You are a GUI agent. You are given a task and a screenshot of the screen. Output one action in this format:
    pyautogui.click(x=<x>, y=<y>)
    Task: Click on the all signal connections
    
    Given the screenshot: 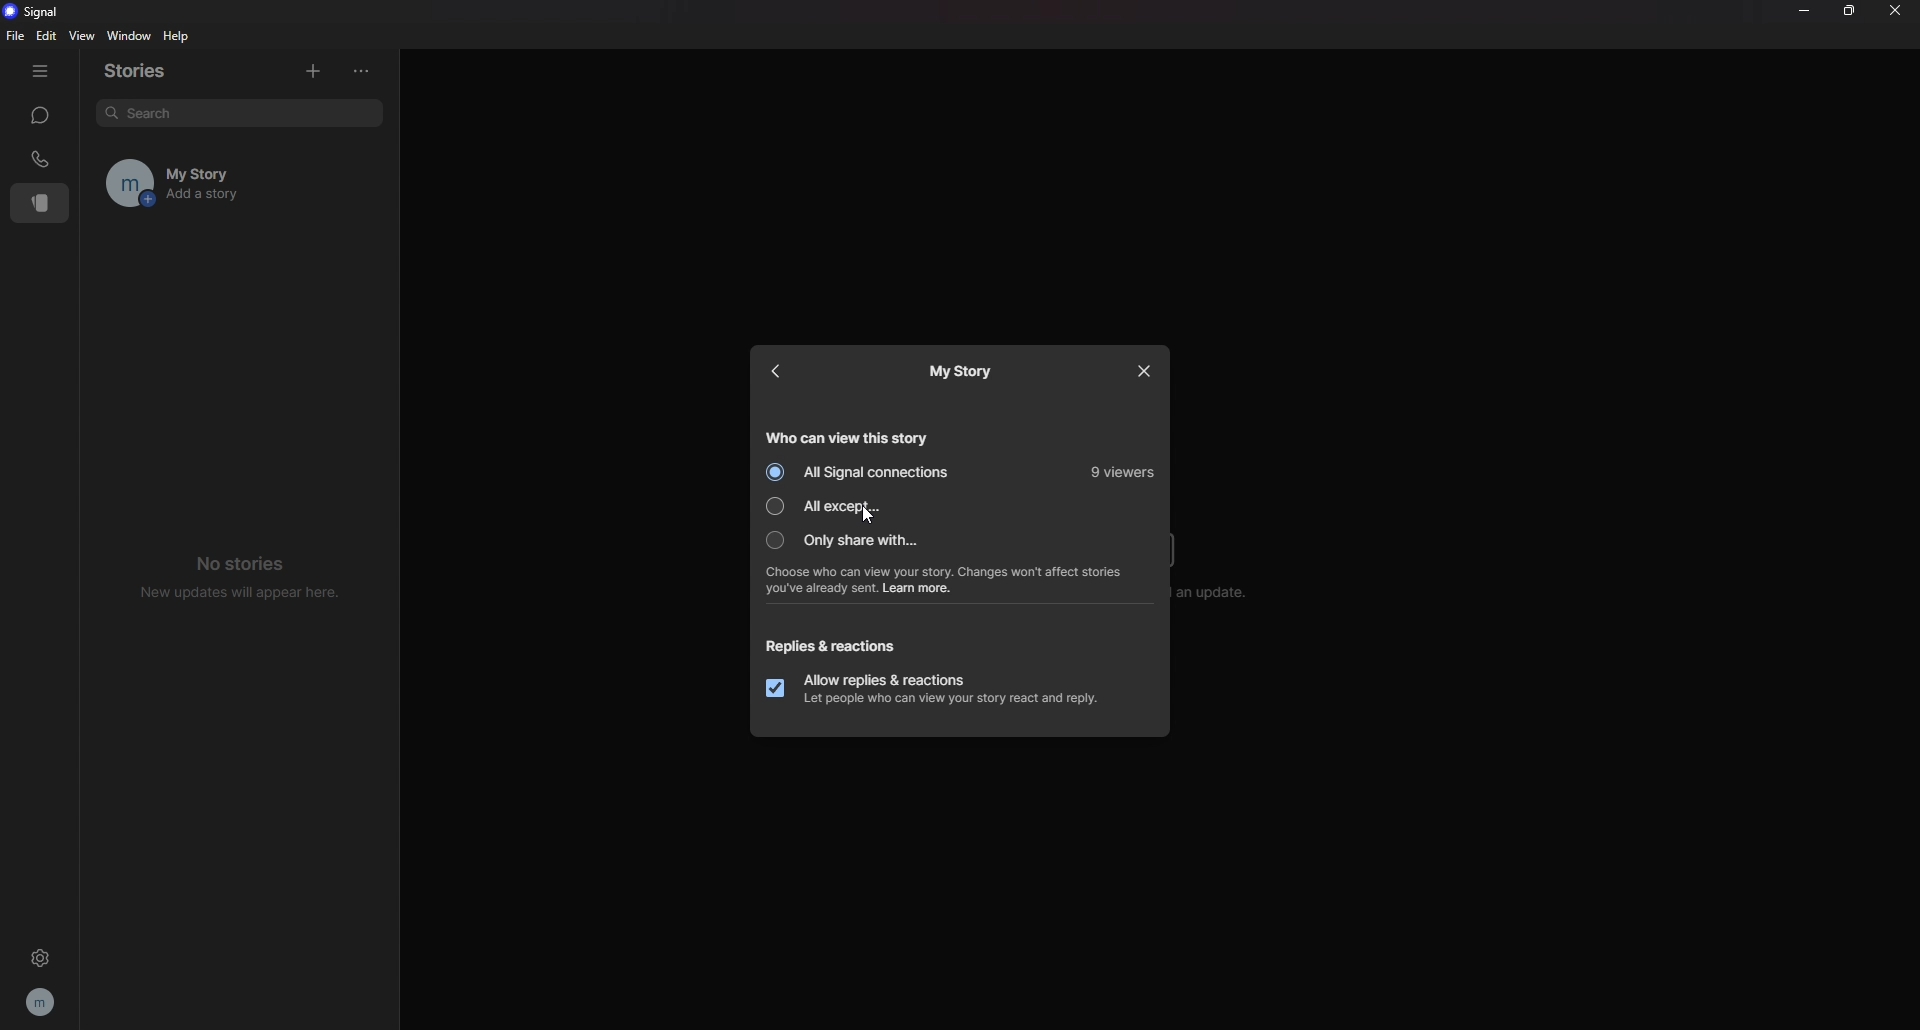 What is the action you would take?
    pyautogui.click(x=864, y=473)
    